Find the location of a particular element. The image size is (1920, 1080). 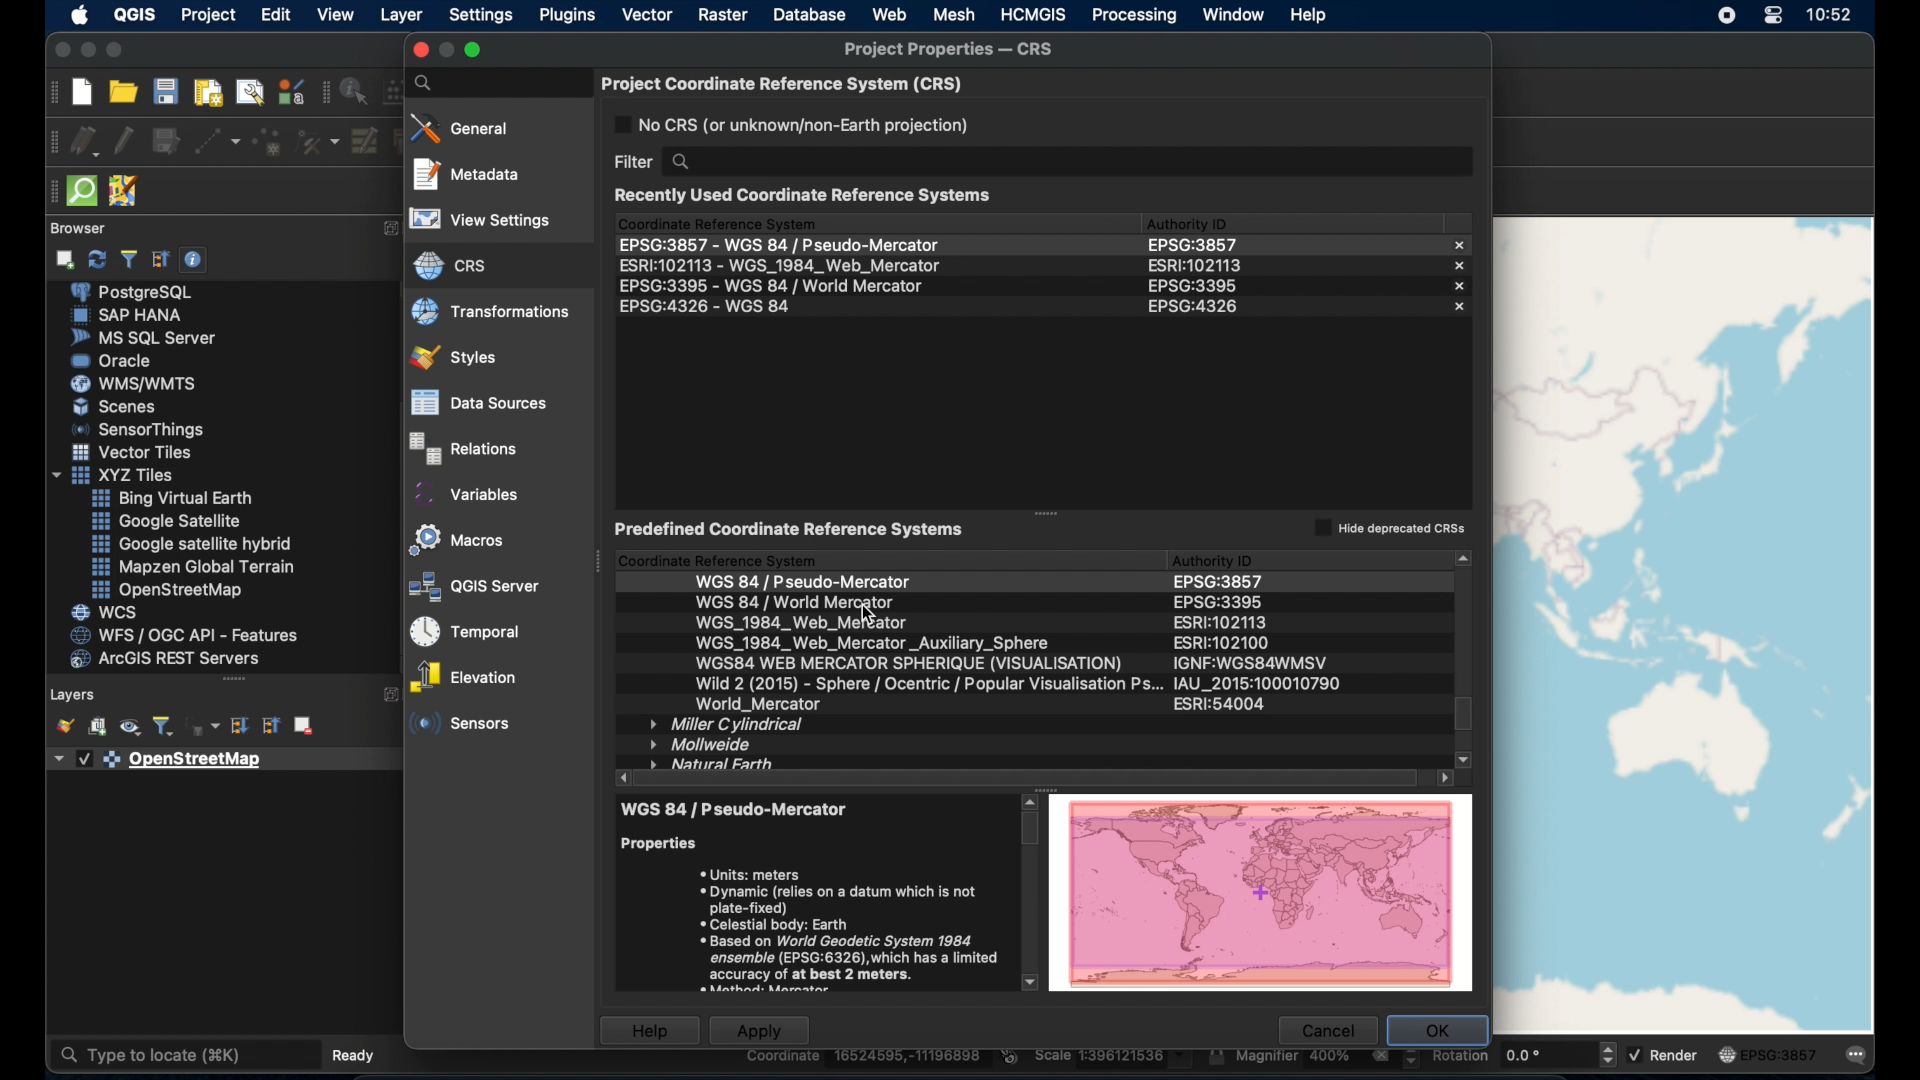

natural earth is located at coordinates (713, 762).